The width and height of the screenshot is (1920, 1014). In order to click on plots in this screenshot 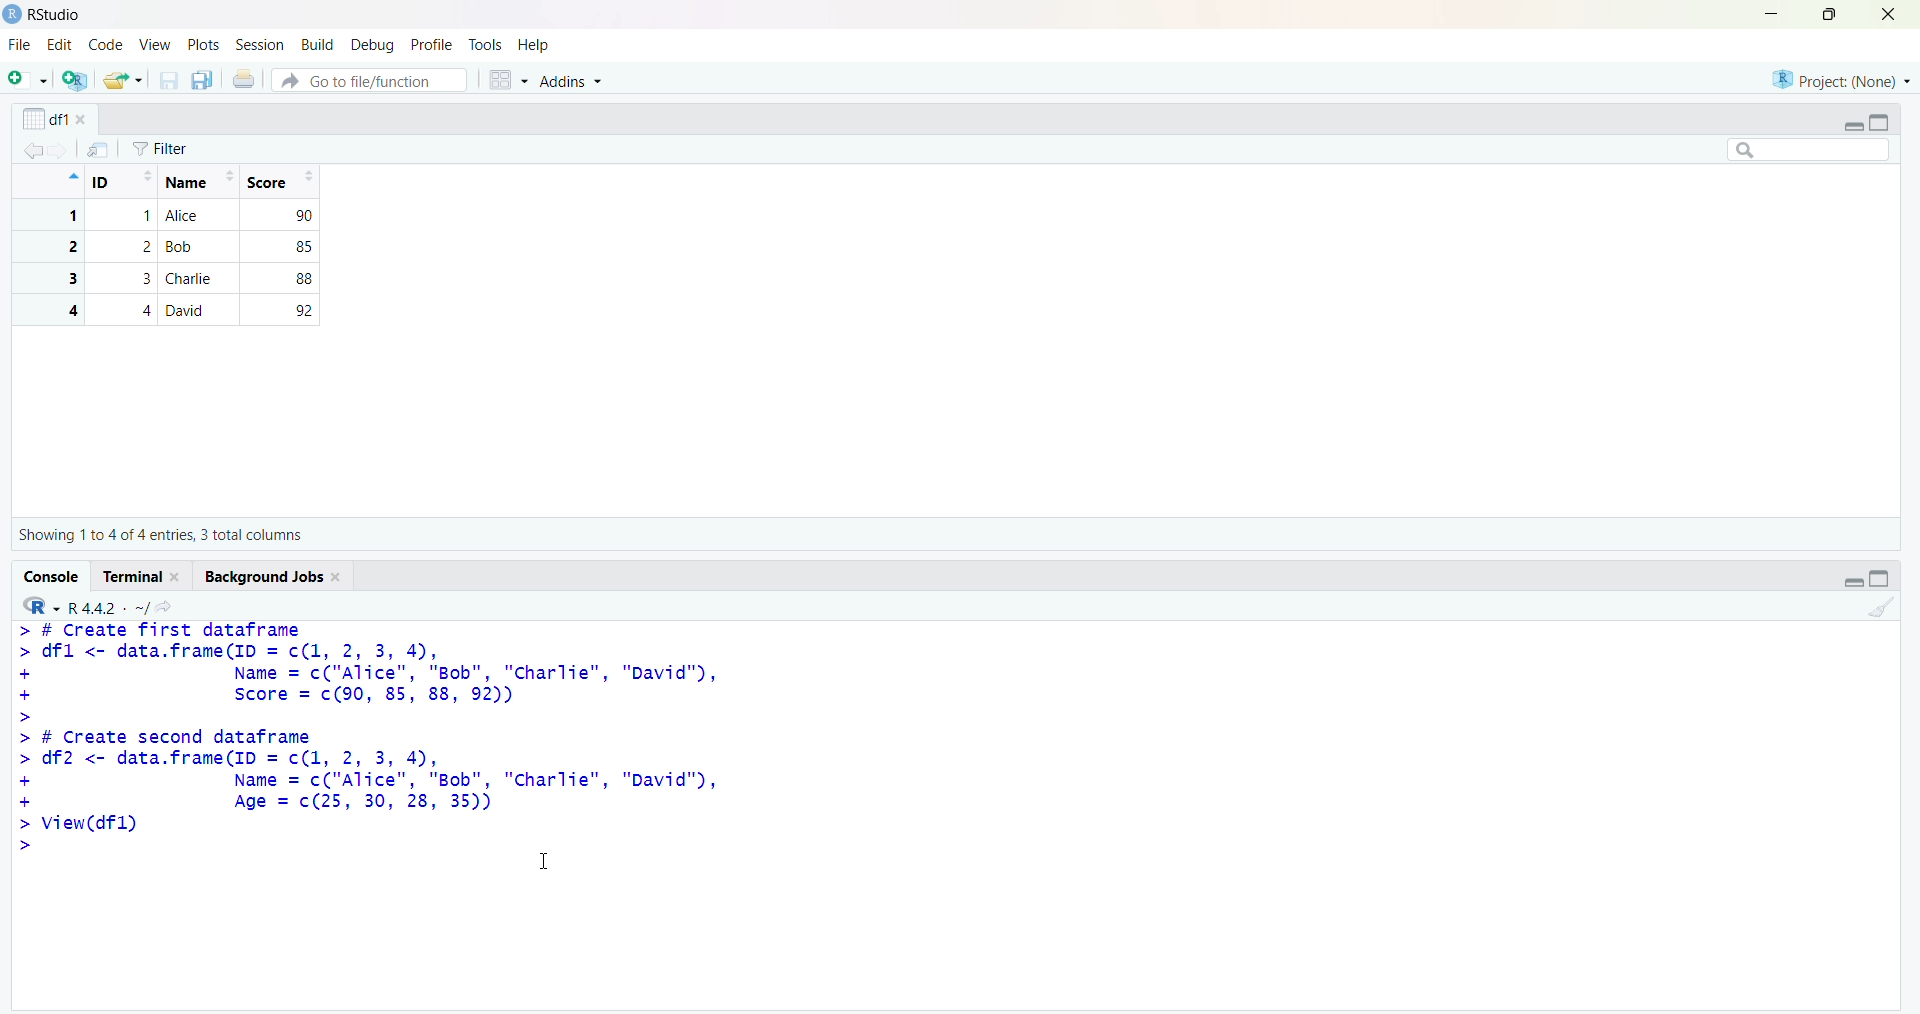, I will do `click(206, 46)`.